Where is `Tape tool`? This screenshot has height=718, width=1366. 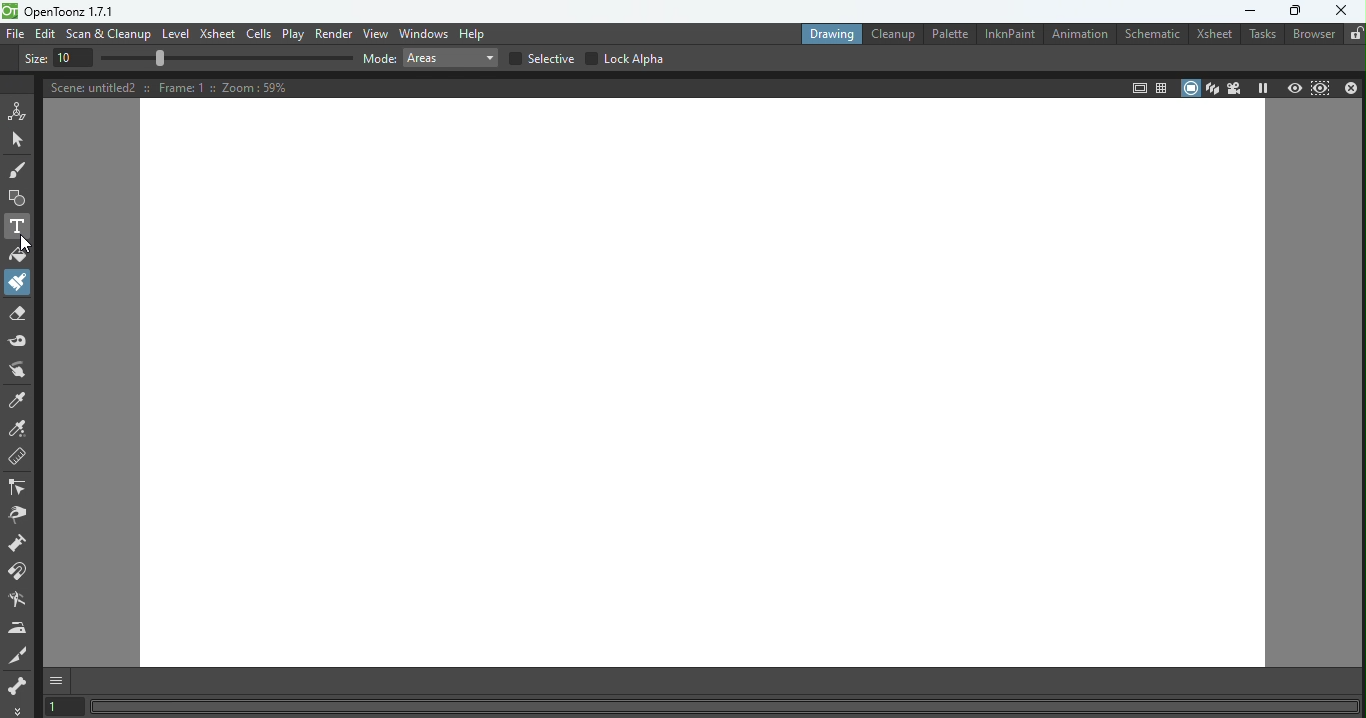 Tape tool is located at coordinates (20, 342).